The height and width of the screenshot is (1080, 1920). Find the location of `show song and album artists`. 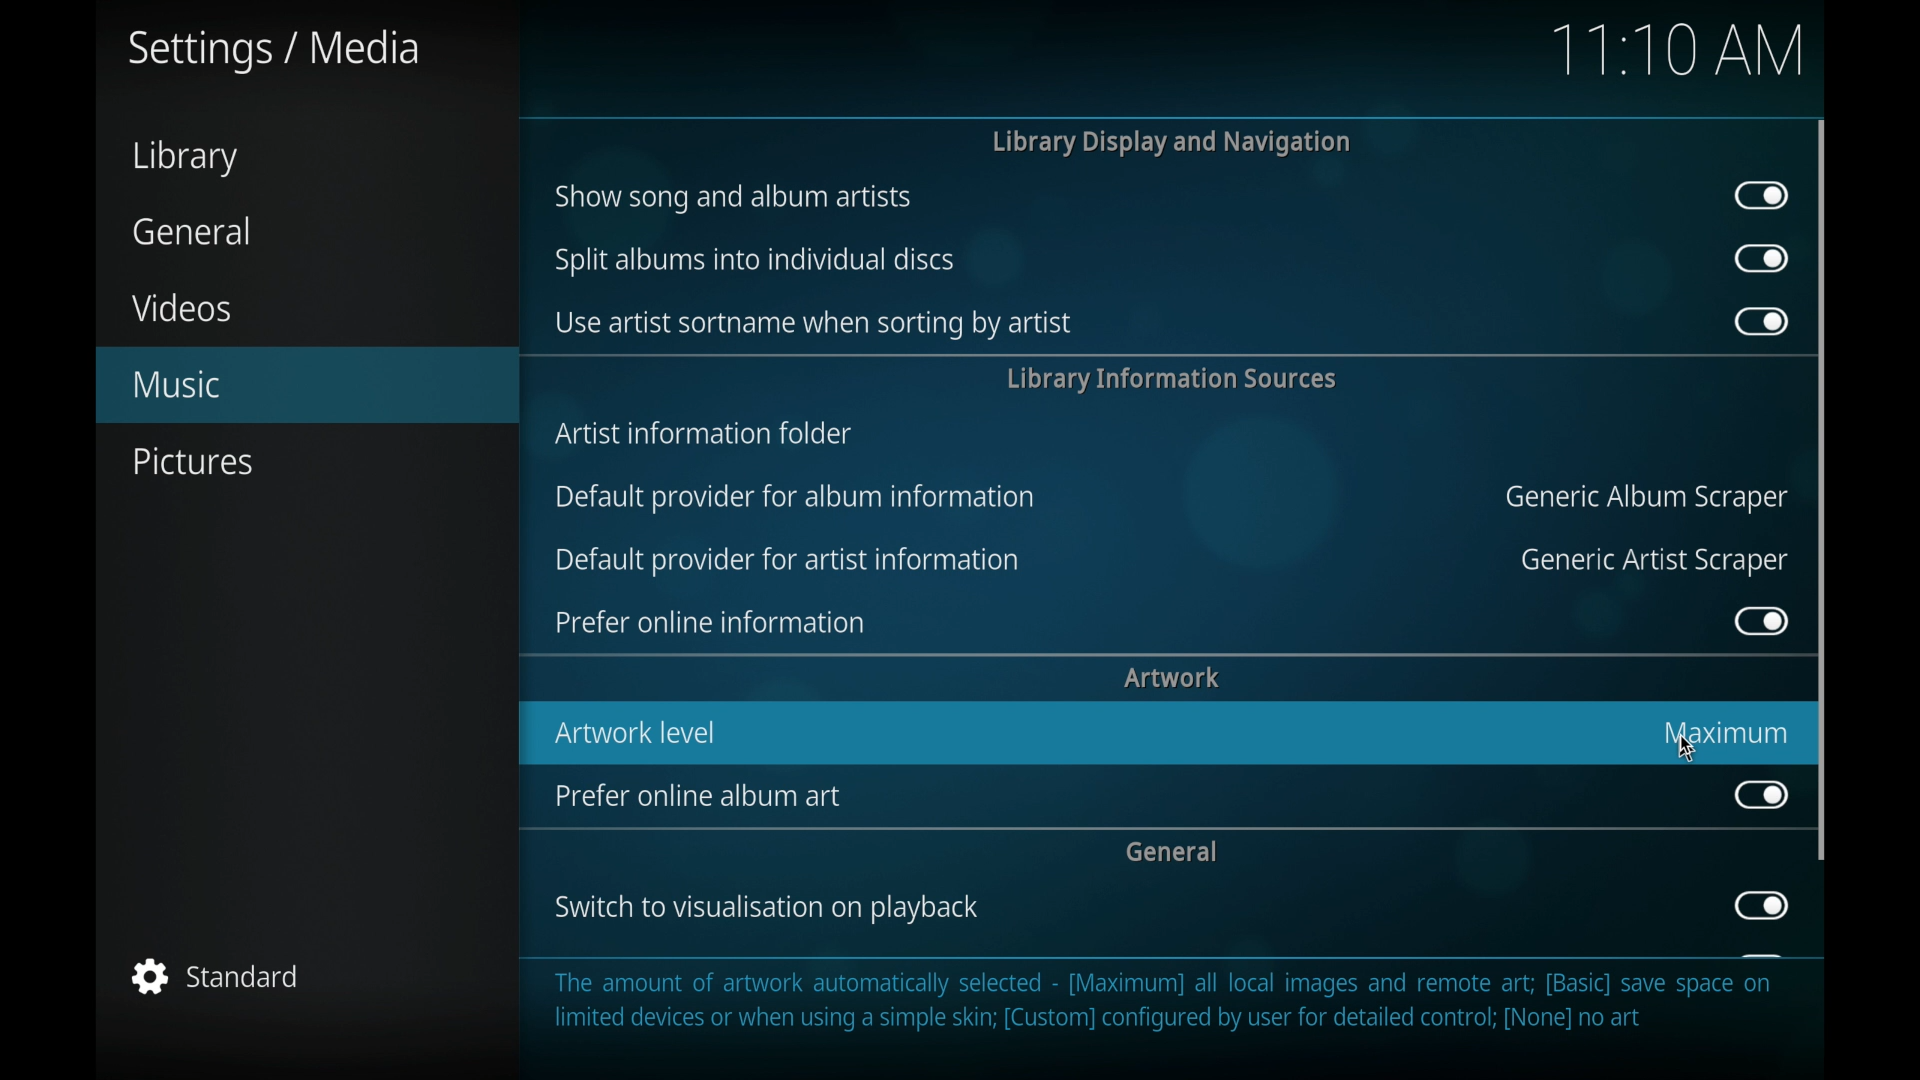

show song and album artists is located at coordinates (732, 198).